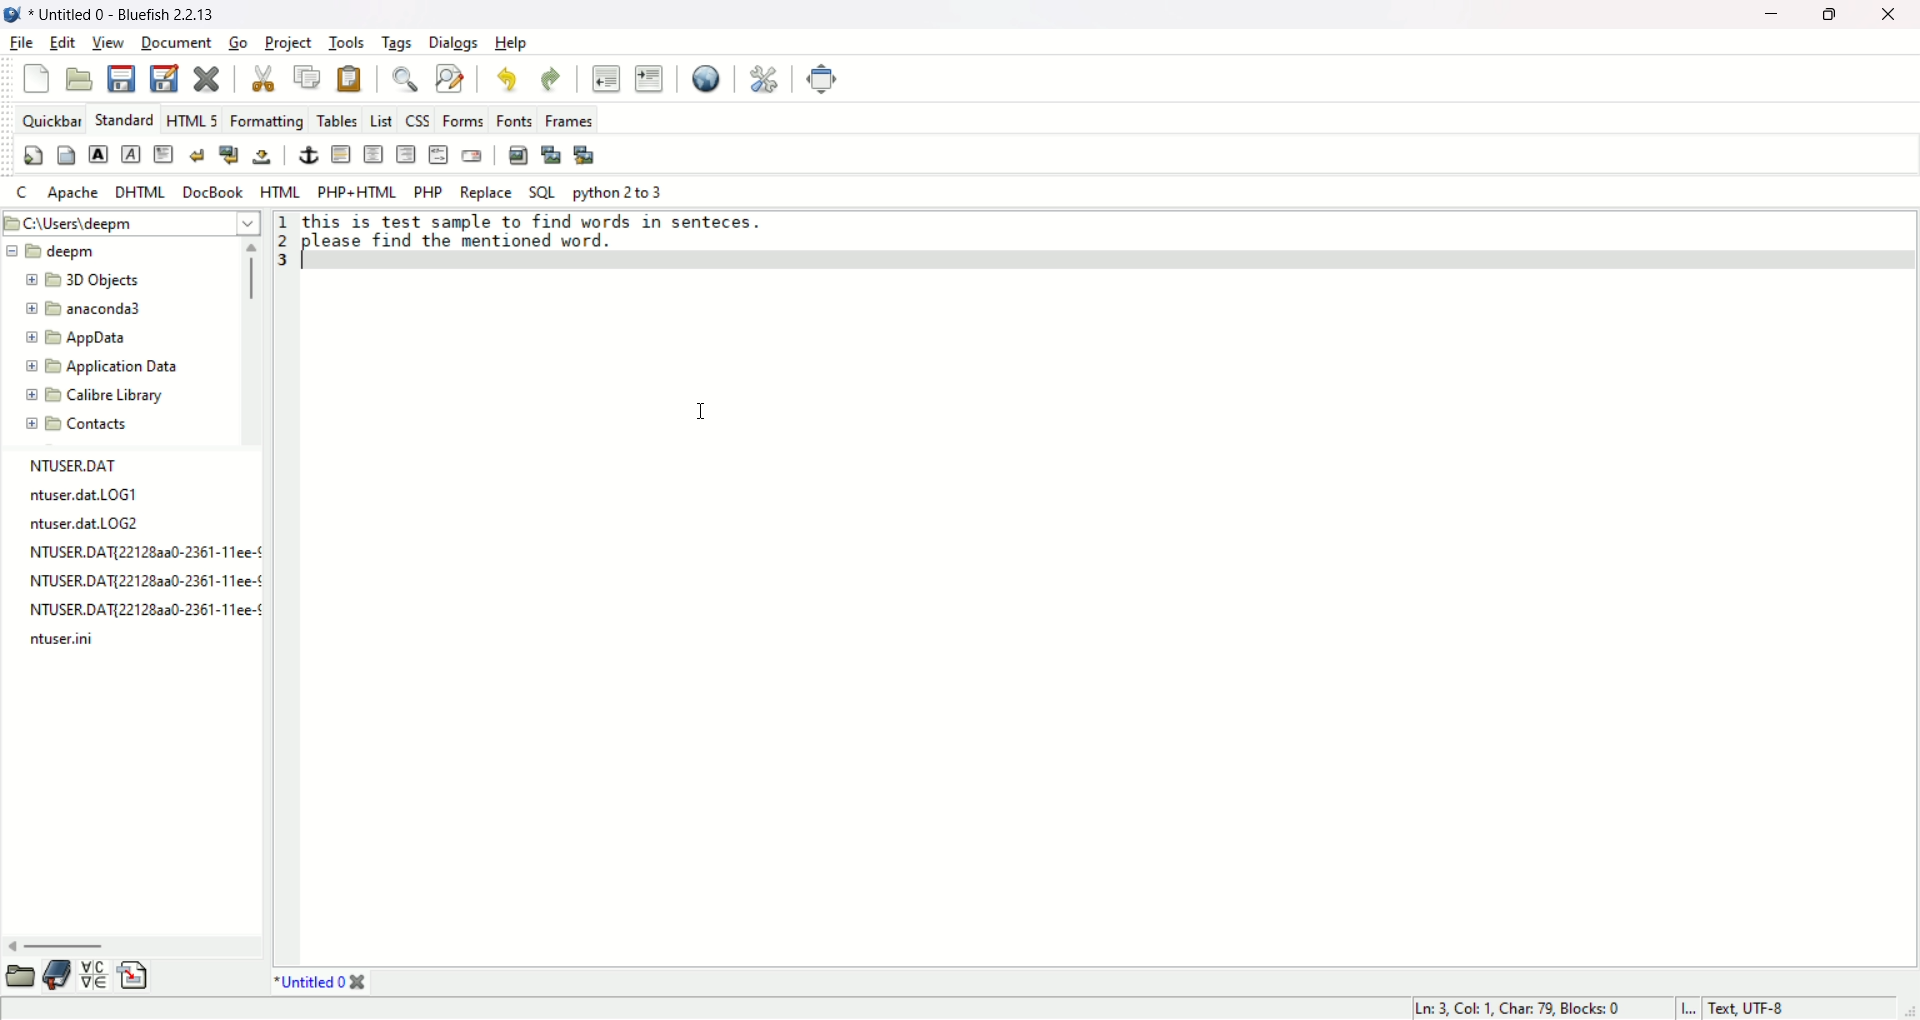 The width and height of the screenshot is (1920, 1020). What do you see at coordinates (109, 43) in the screenshot?
I see `view` at bounding box center [109, 43].